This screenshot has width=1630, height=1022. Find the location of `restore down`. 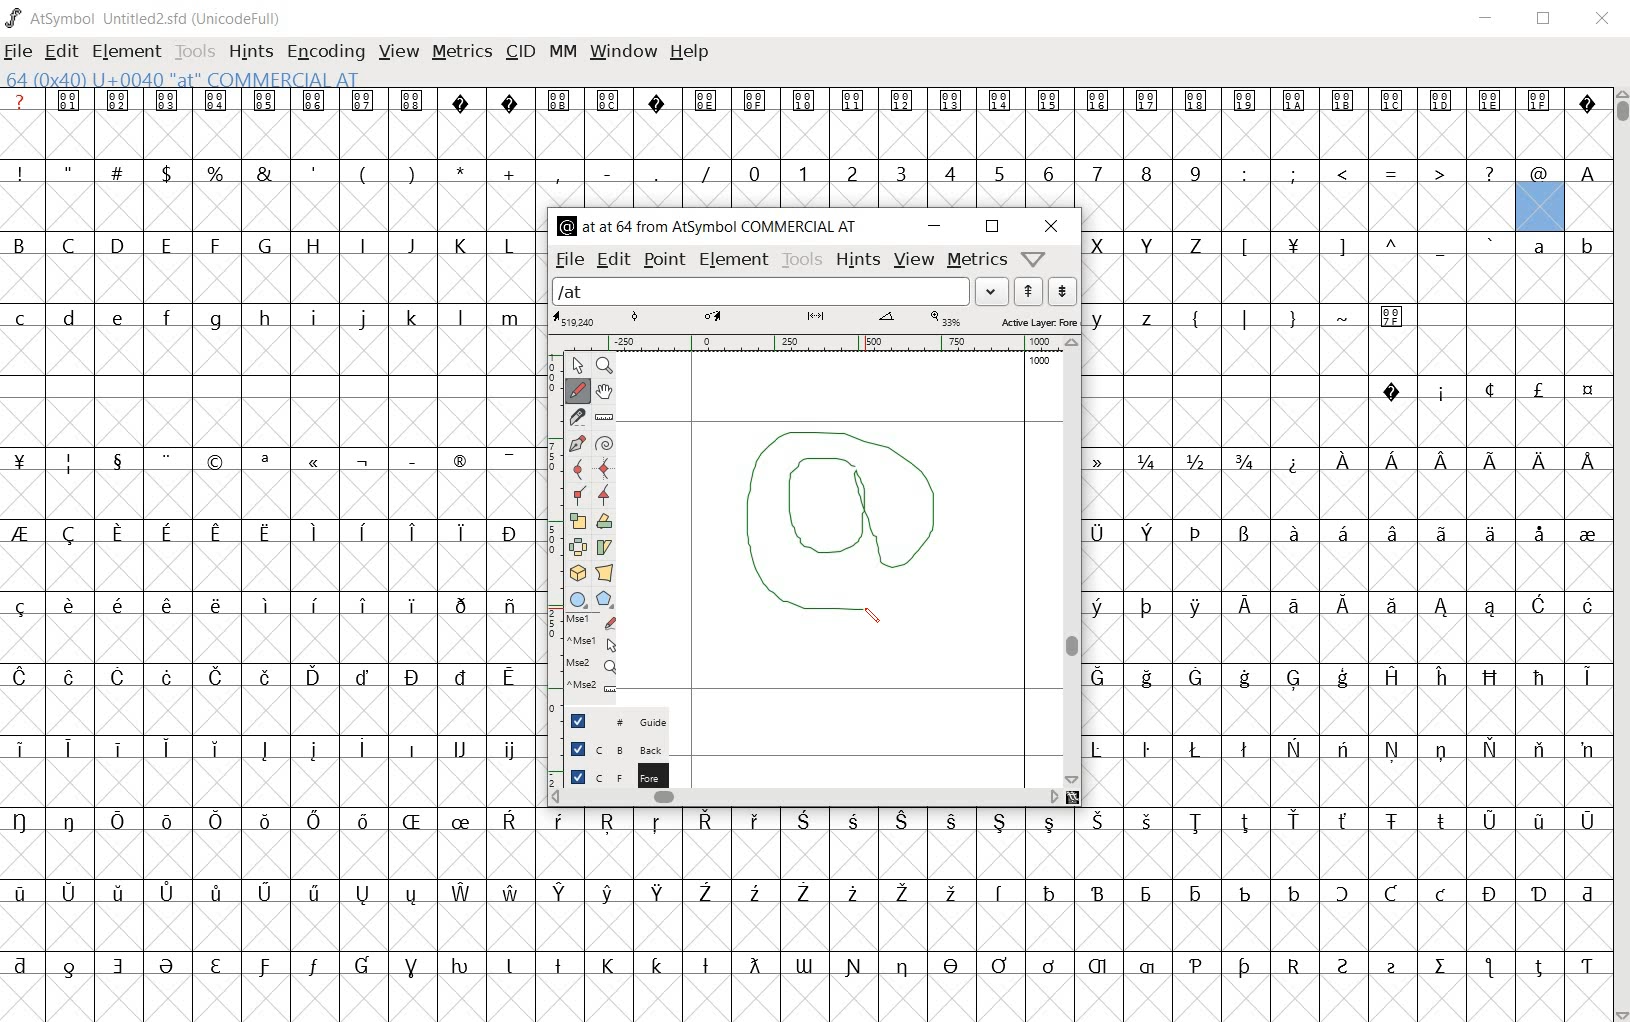

restore down is located at coordinates (994, 227).